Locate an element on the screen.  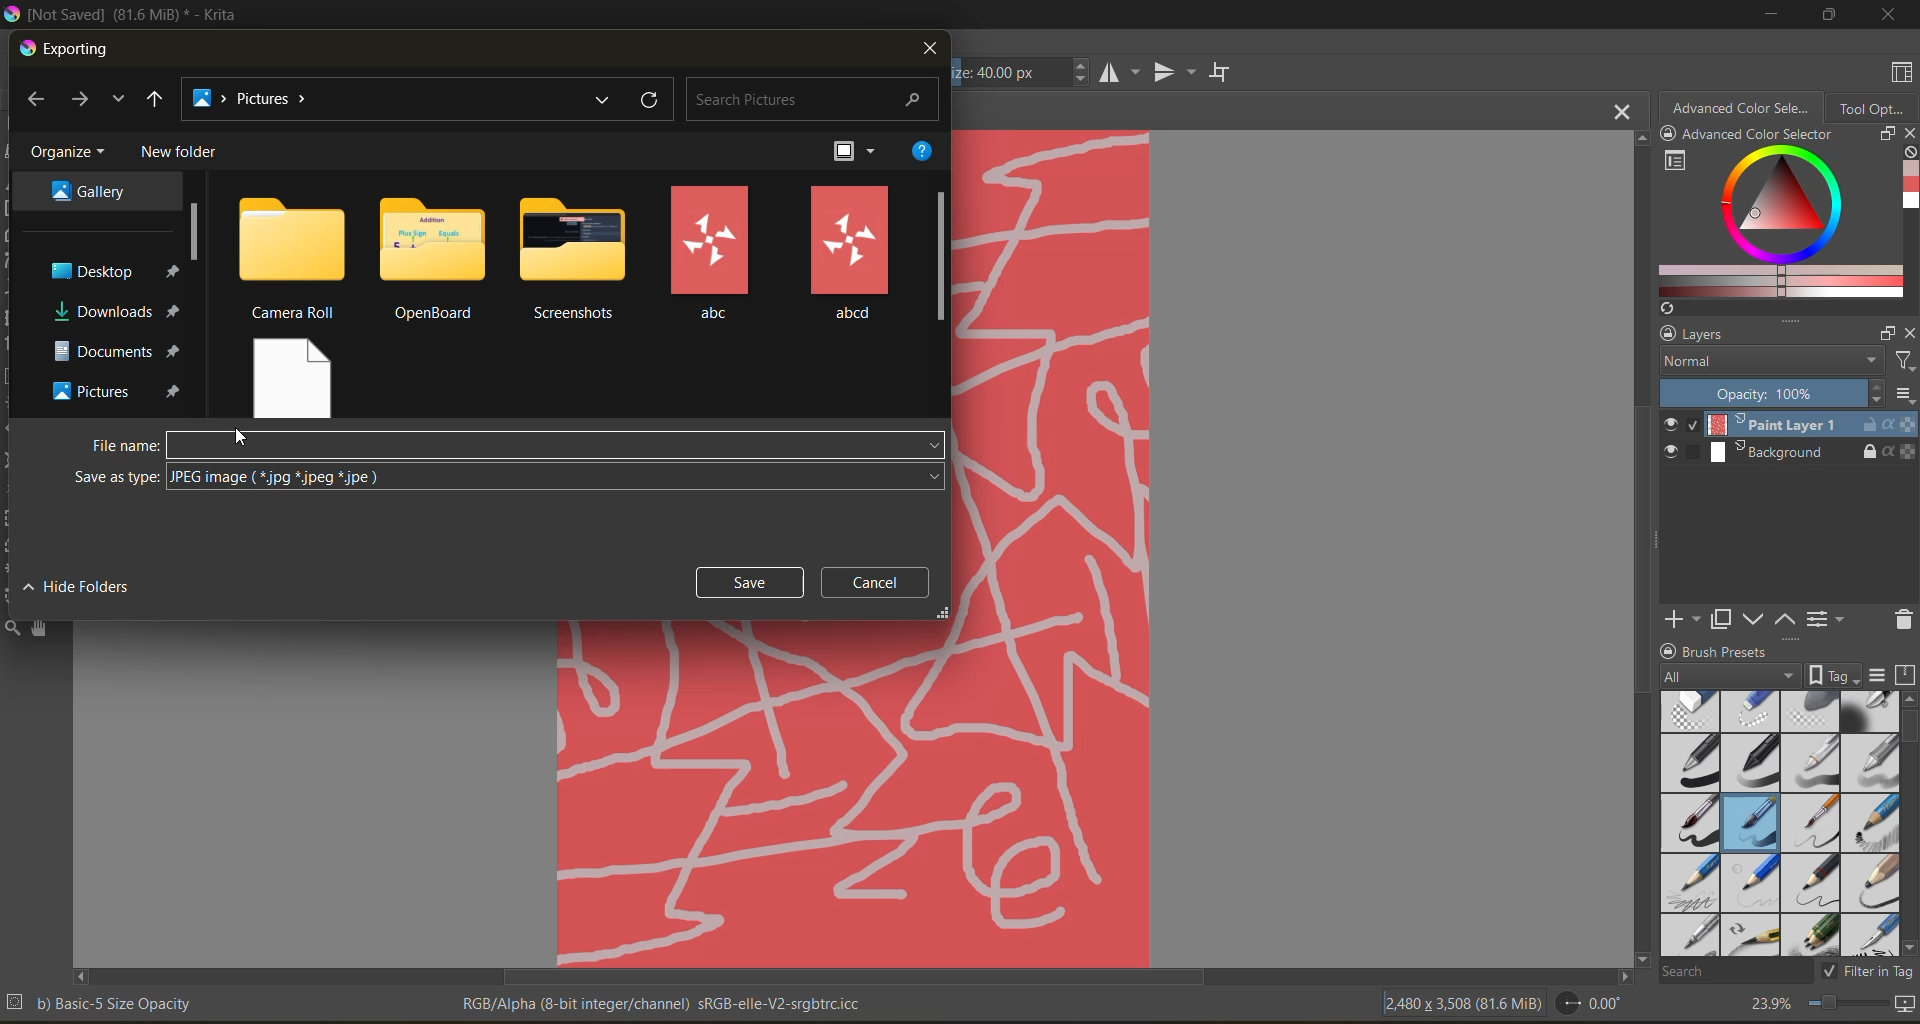
storage resources is located at coordinates (1908, 676).